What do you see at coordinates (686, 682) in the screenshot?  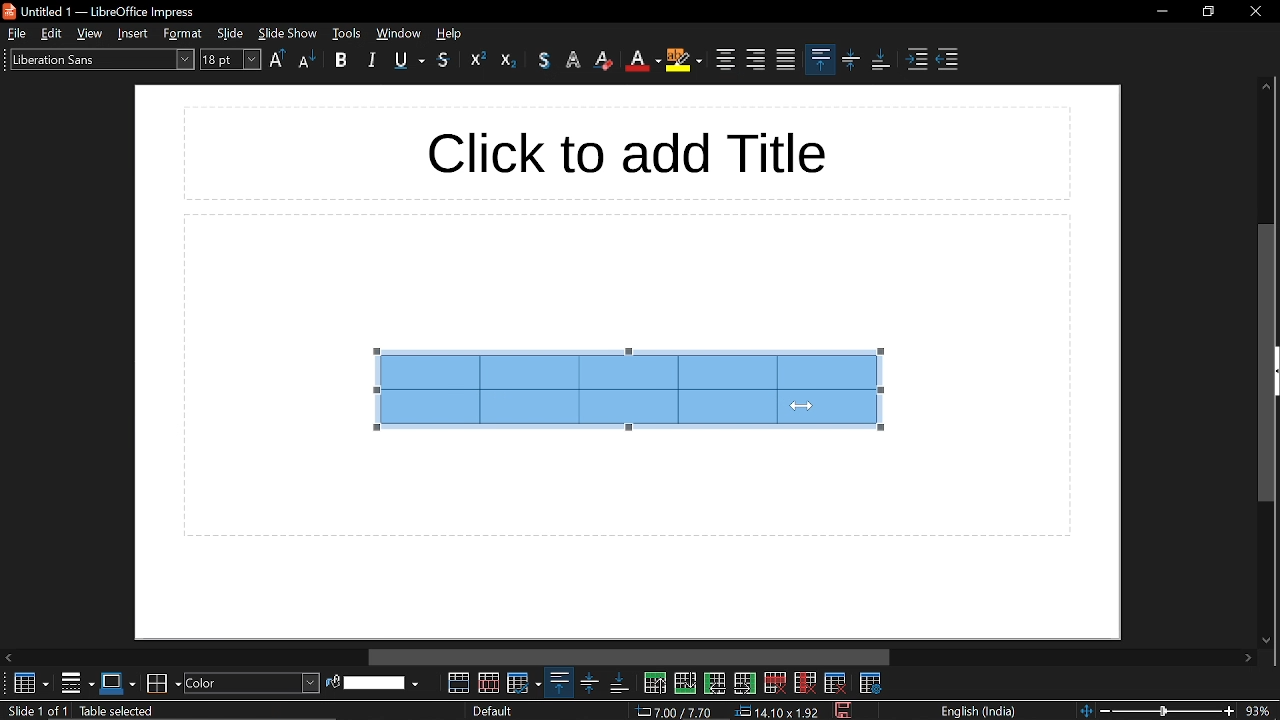 I see `insert row below` at bounding box center [686, 682].